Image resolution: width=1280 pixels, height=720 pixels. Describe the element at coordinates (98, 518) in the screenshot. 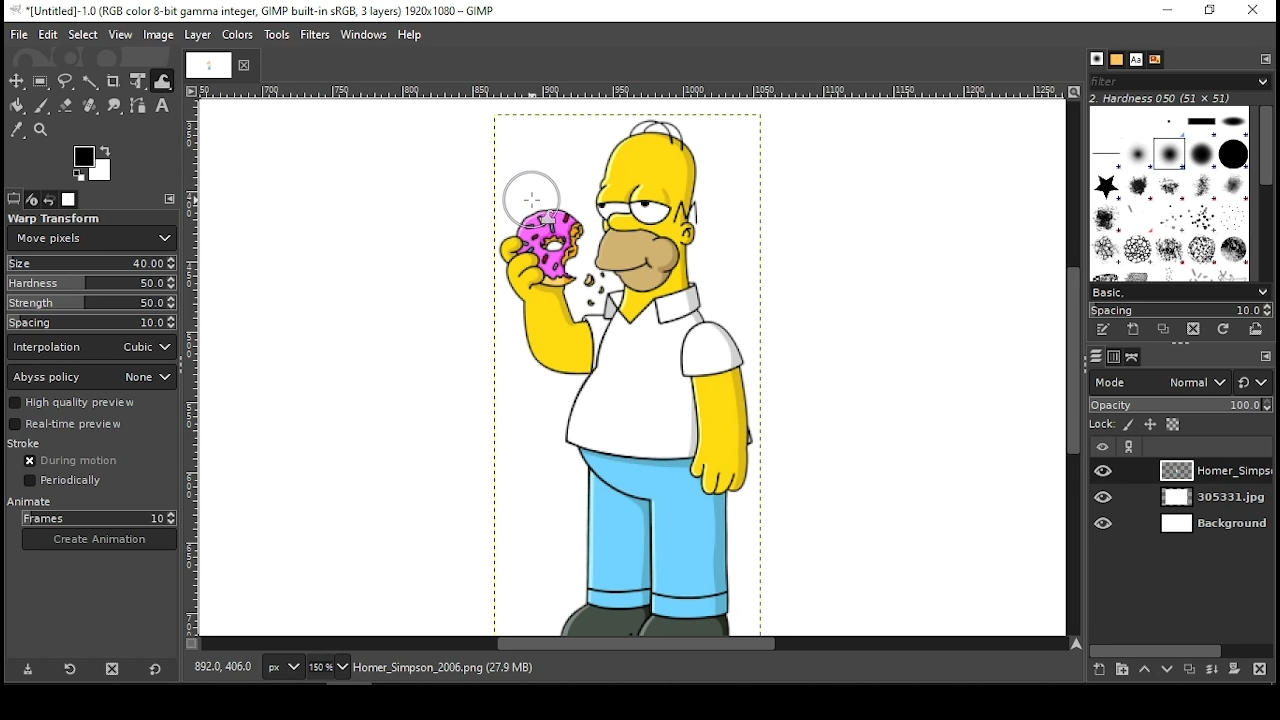

I see `frames` at that location.